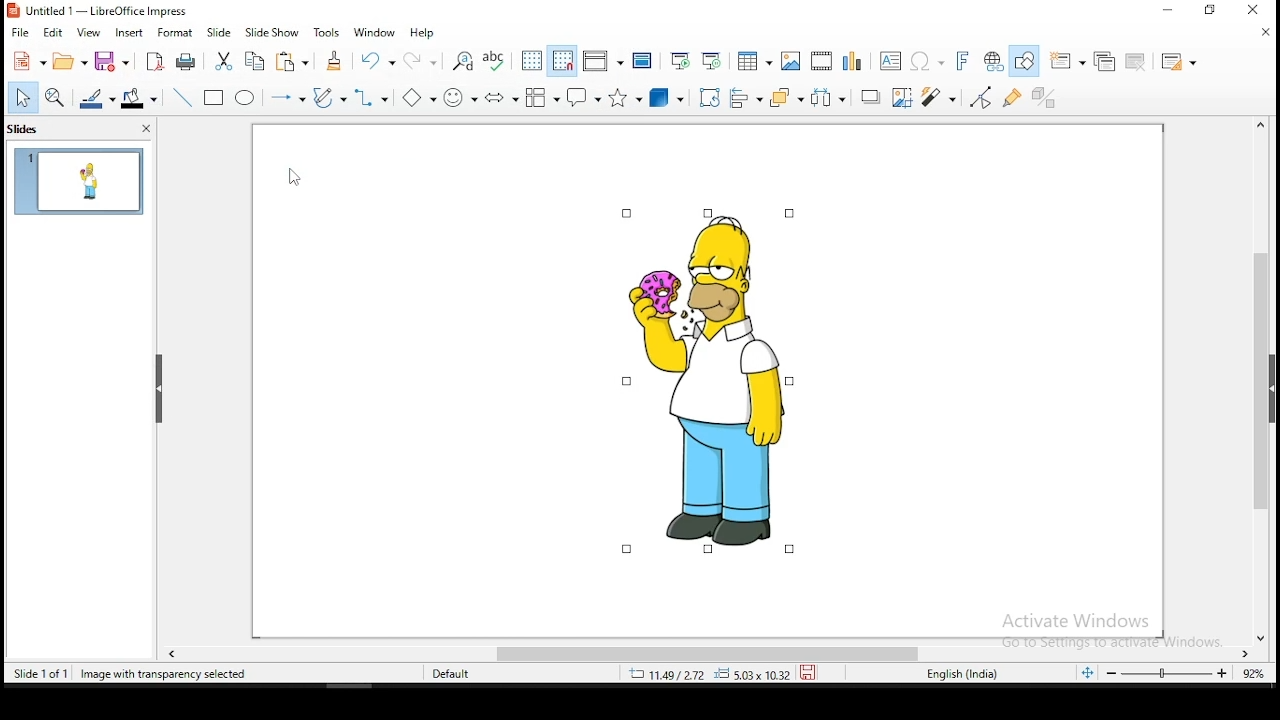  I want to click on english (india), so click(971, 675).